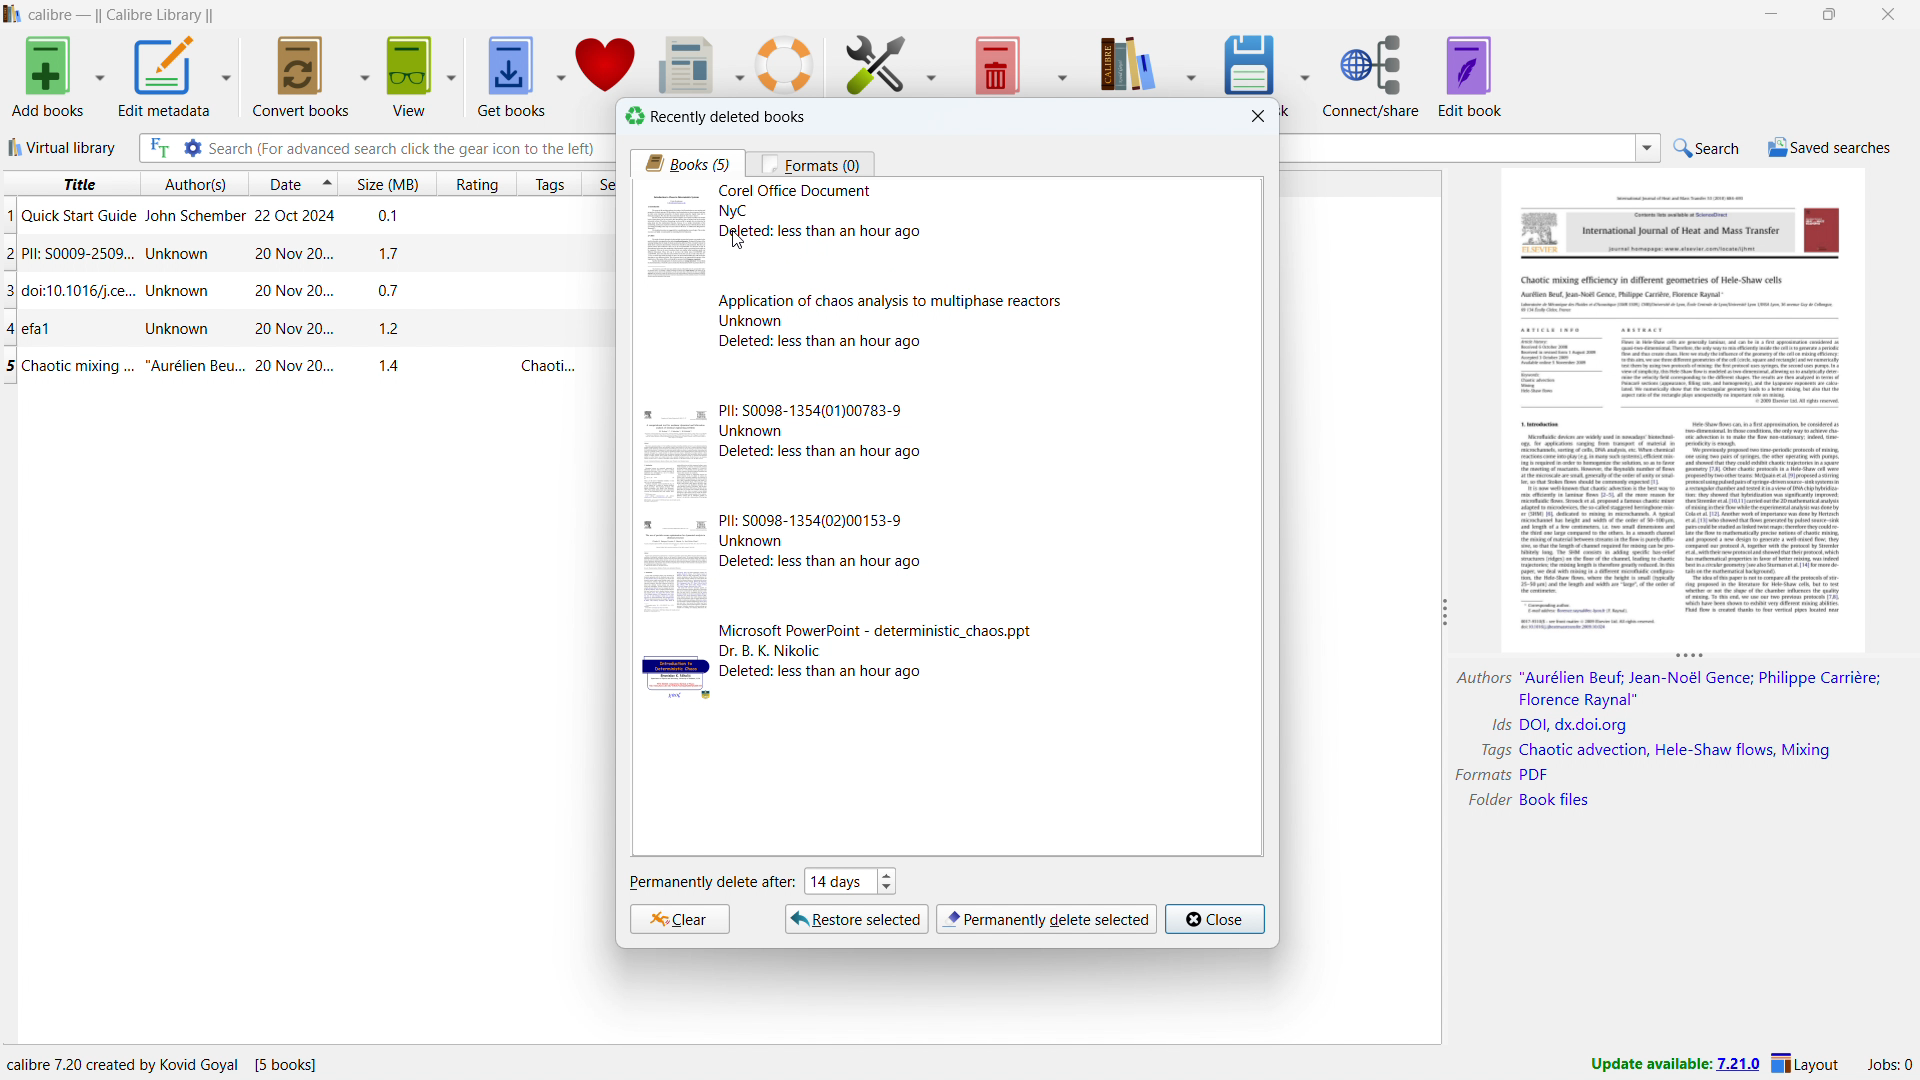  I want to click on one deleted book, so click(947, 234).